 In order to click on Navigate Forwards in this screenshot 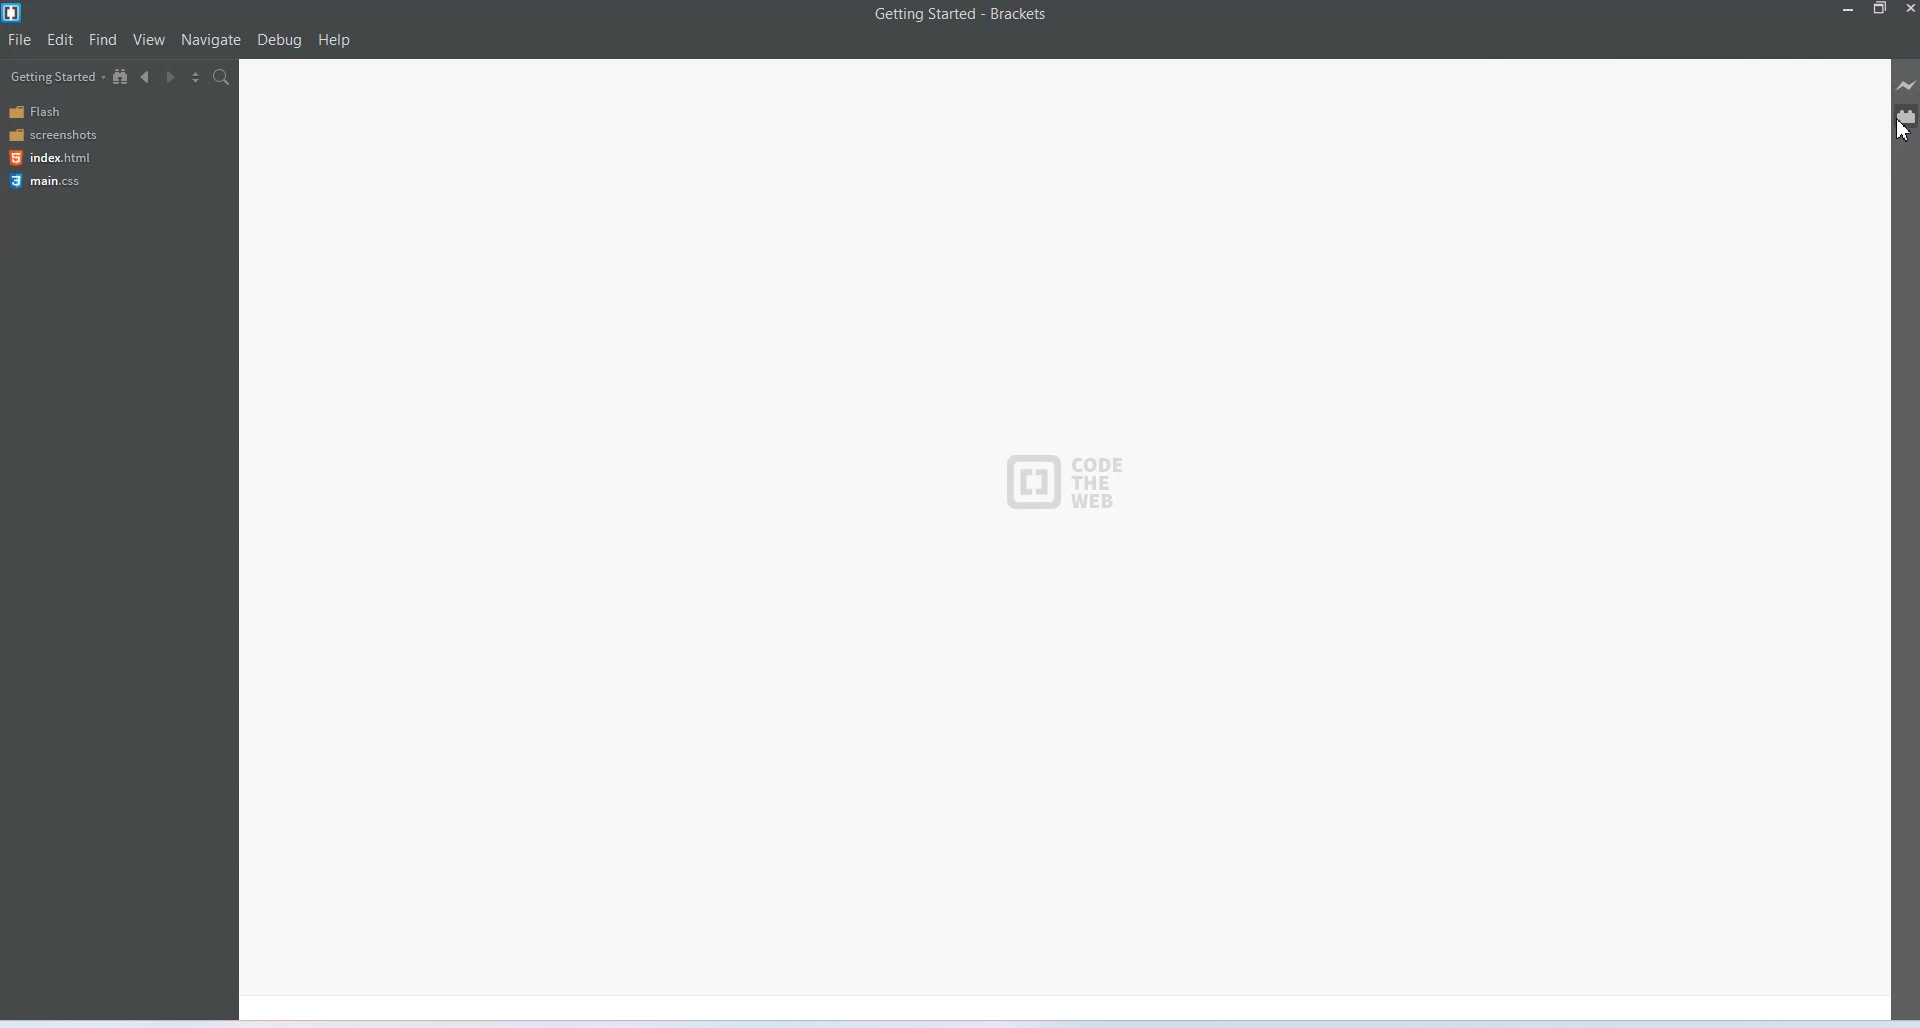, I will do `click(171, 78)`.